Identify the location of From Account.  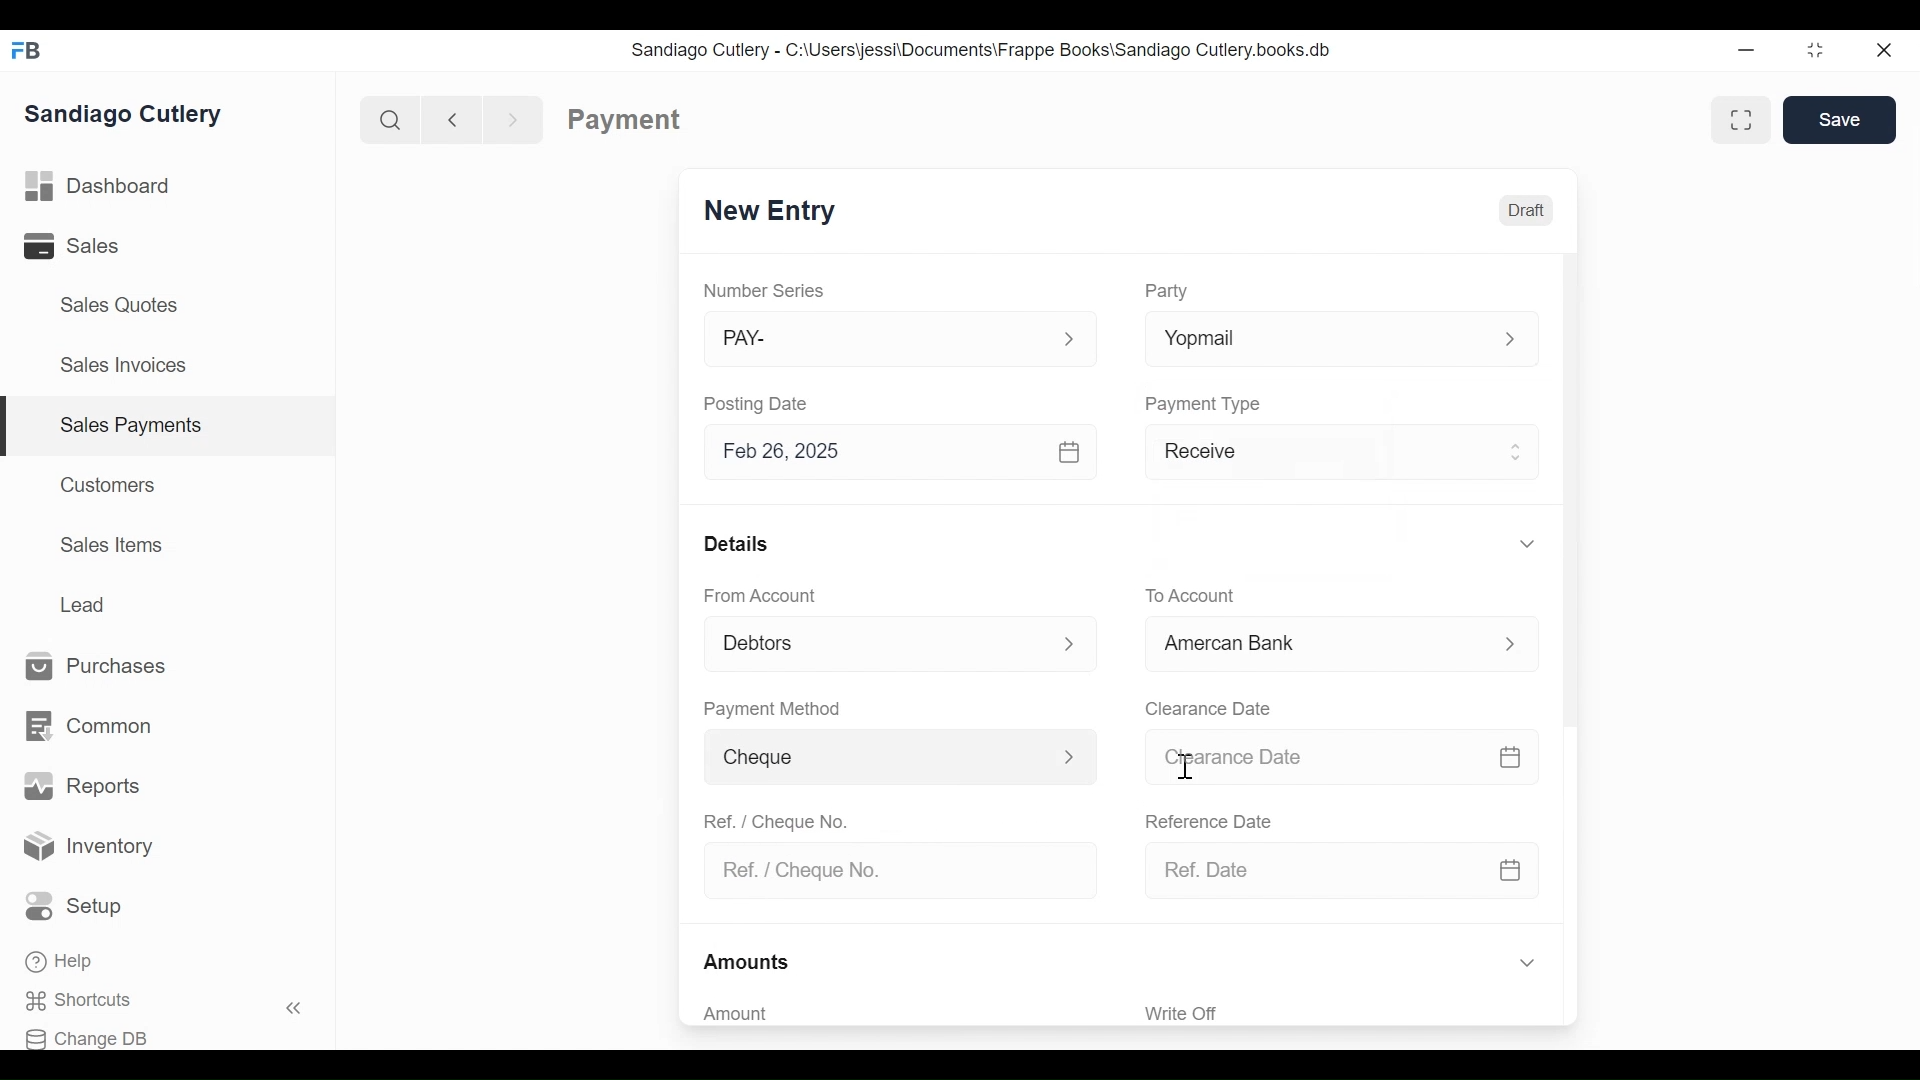
(762, 596).